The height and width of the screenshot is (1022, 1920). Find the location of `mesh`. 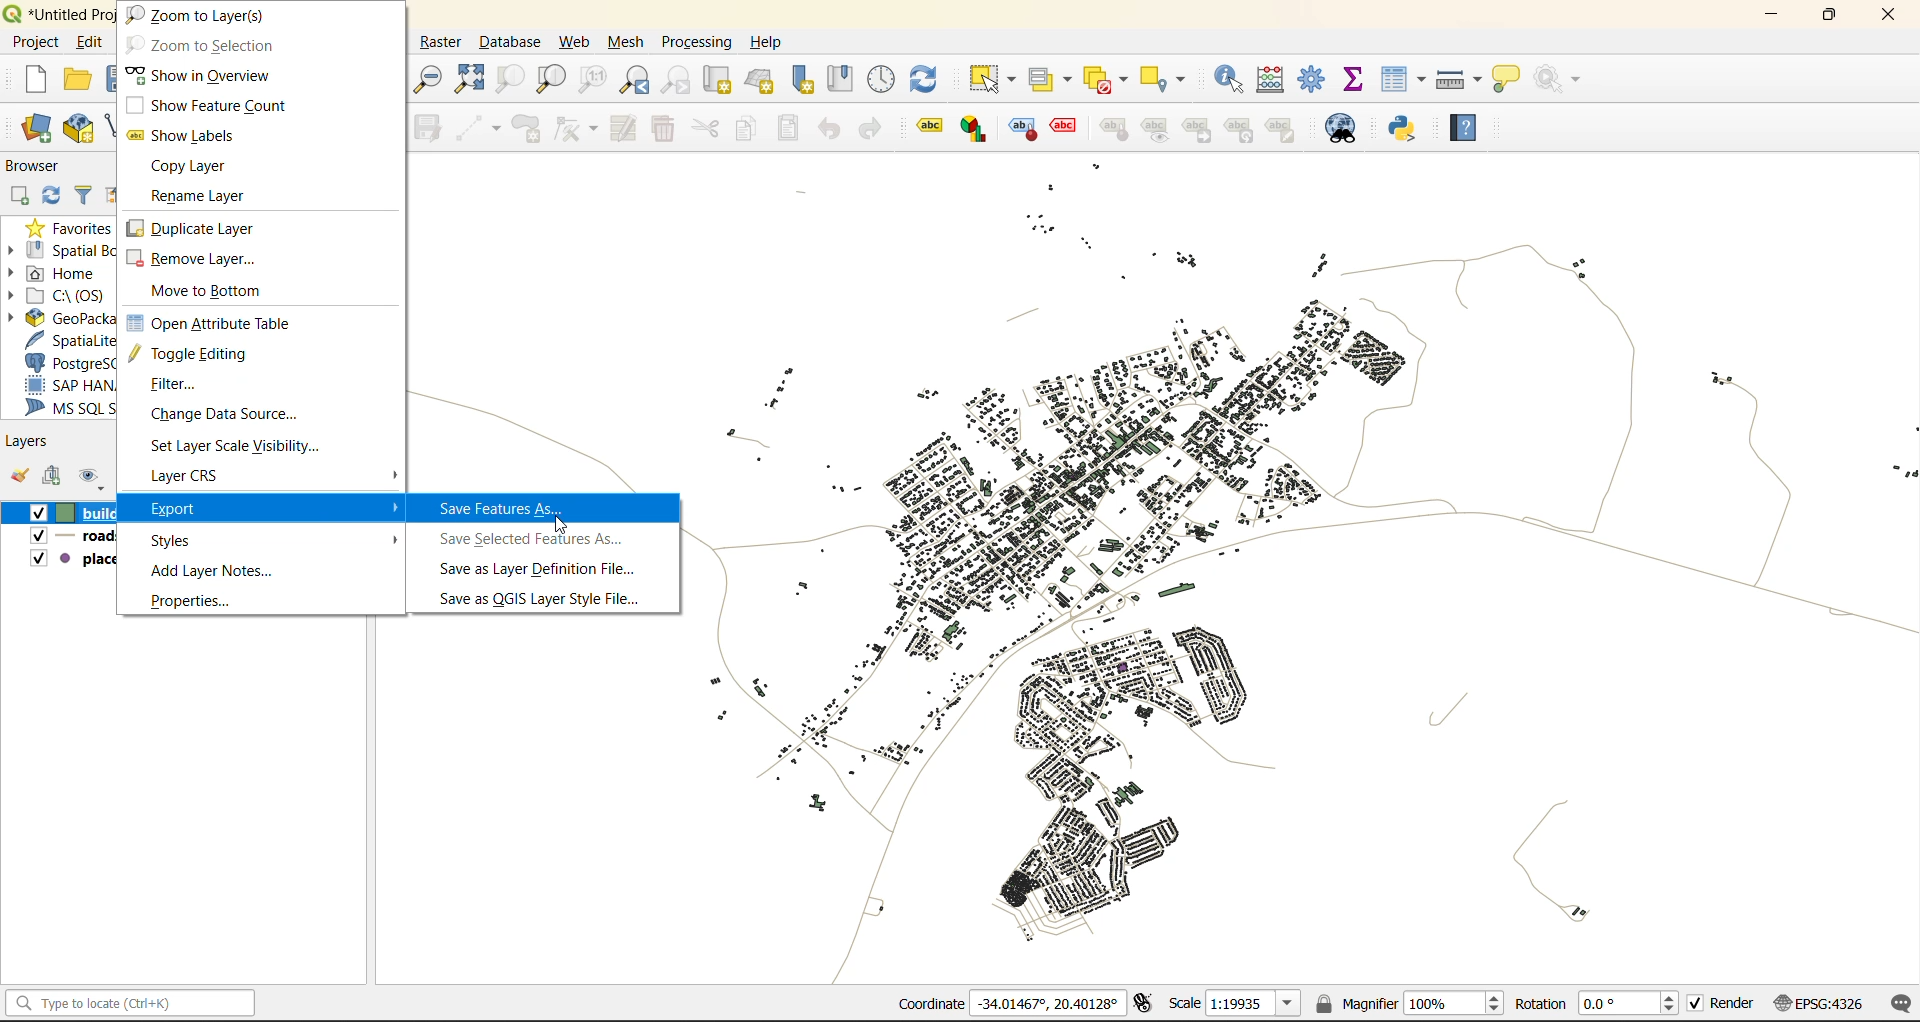

mesh is located at coordinates (626, 42).